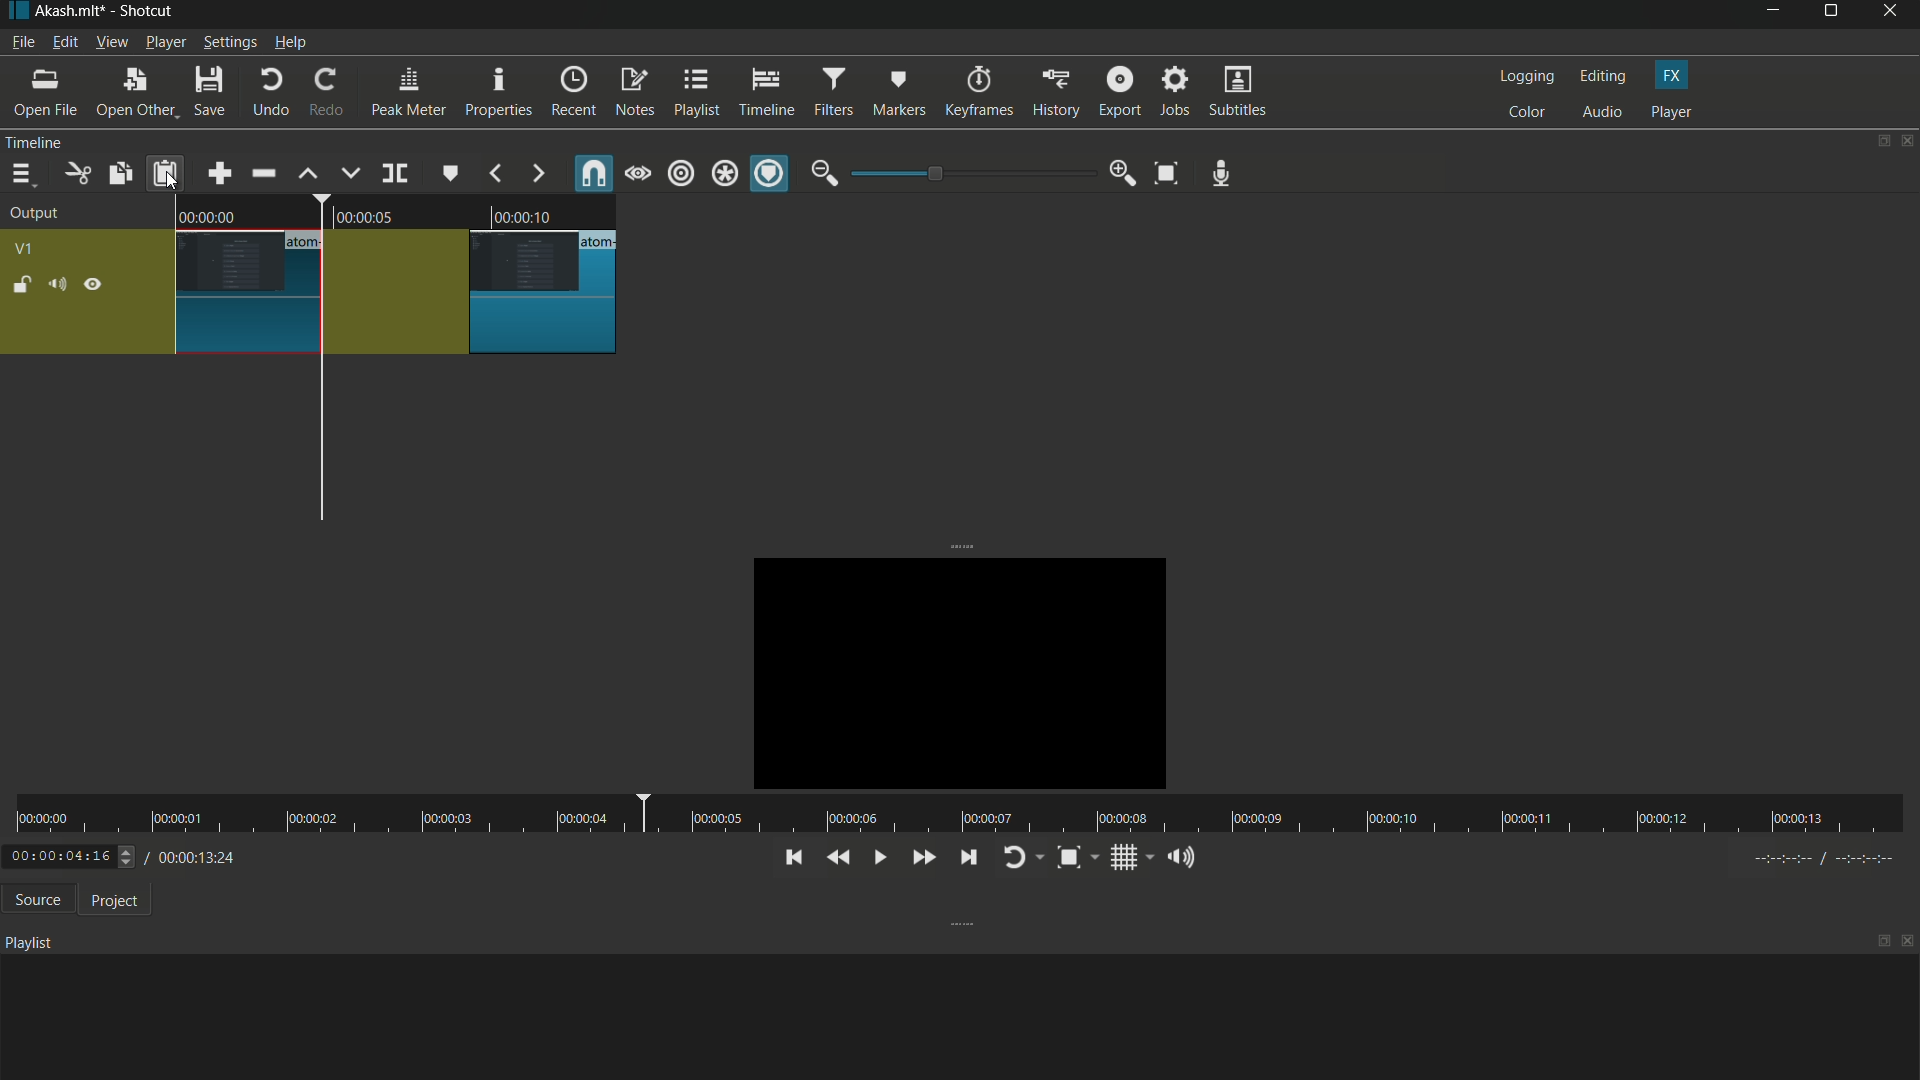 Image resolution: width=1920 pixels, height=1080 pixels. I want to click on close, so click(1908, 944).